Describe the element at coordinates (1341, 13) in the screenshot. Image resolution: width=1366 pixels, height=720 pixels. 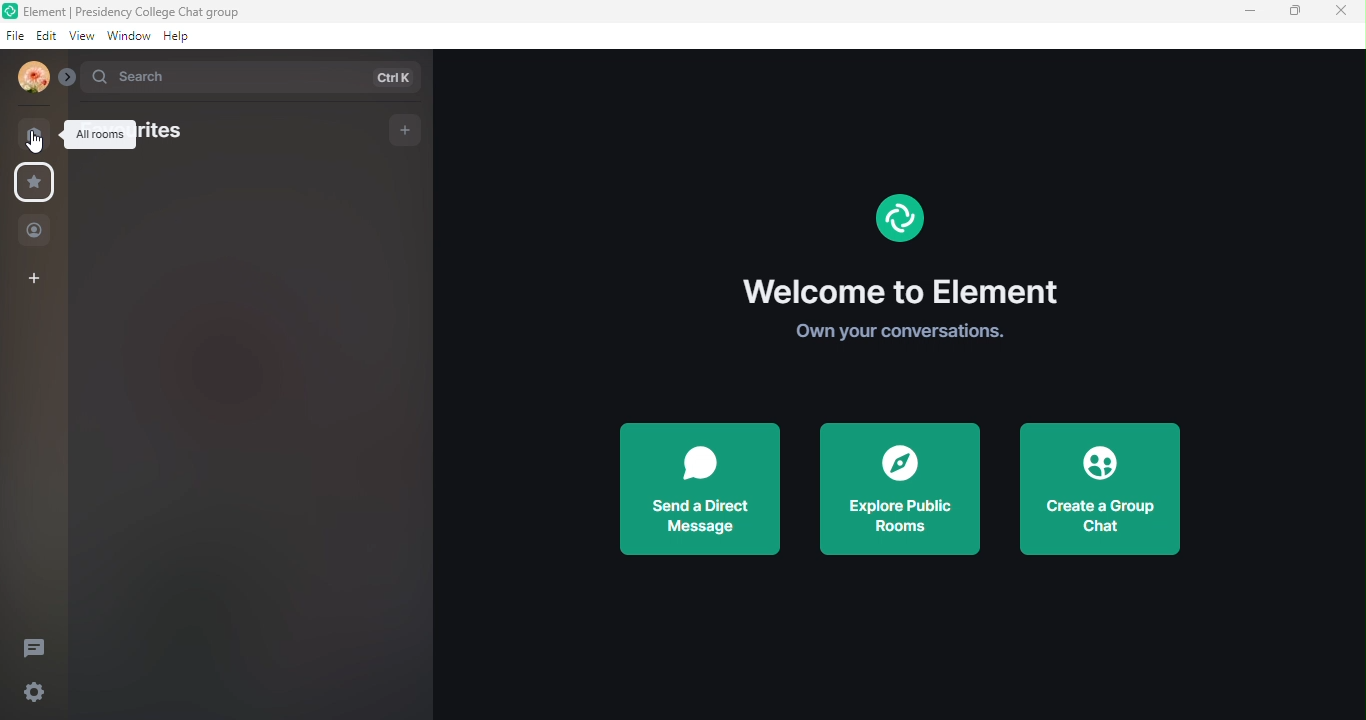
I see `close` at that location.